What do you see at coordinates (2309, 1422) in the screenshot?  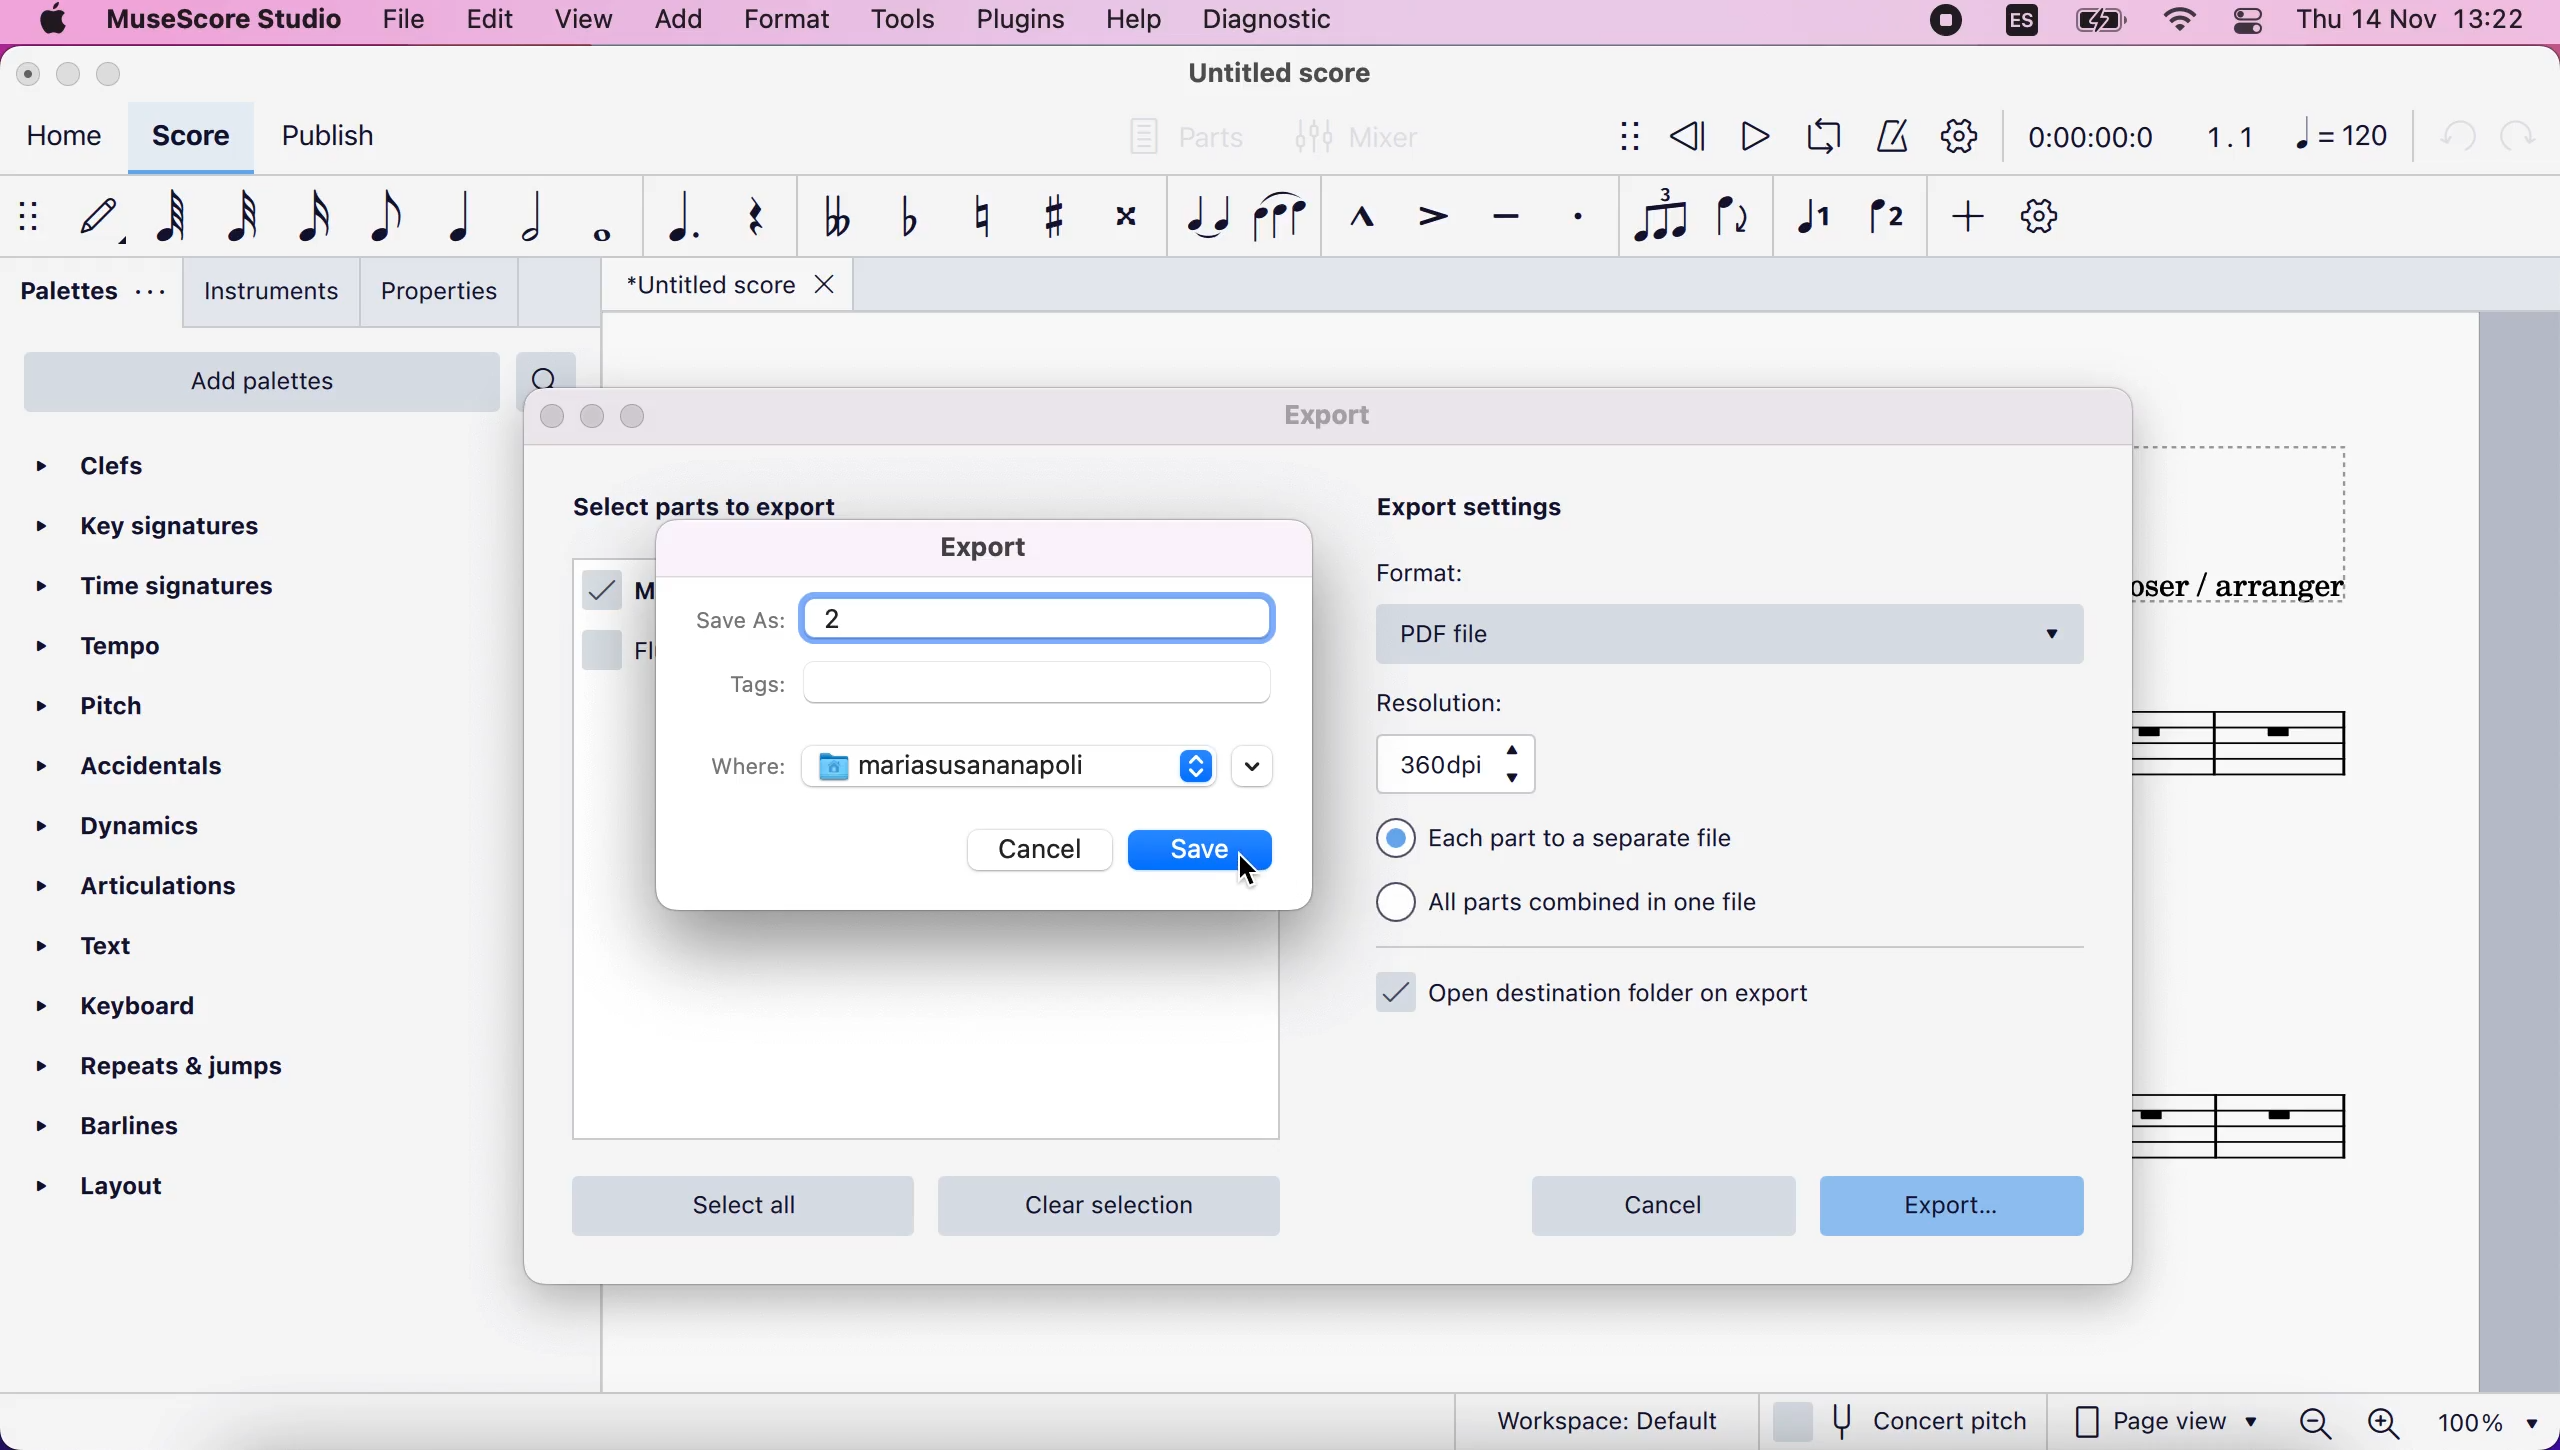 I see `zoom out` at bounding box center [2309, 1422].